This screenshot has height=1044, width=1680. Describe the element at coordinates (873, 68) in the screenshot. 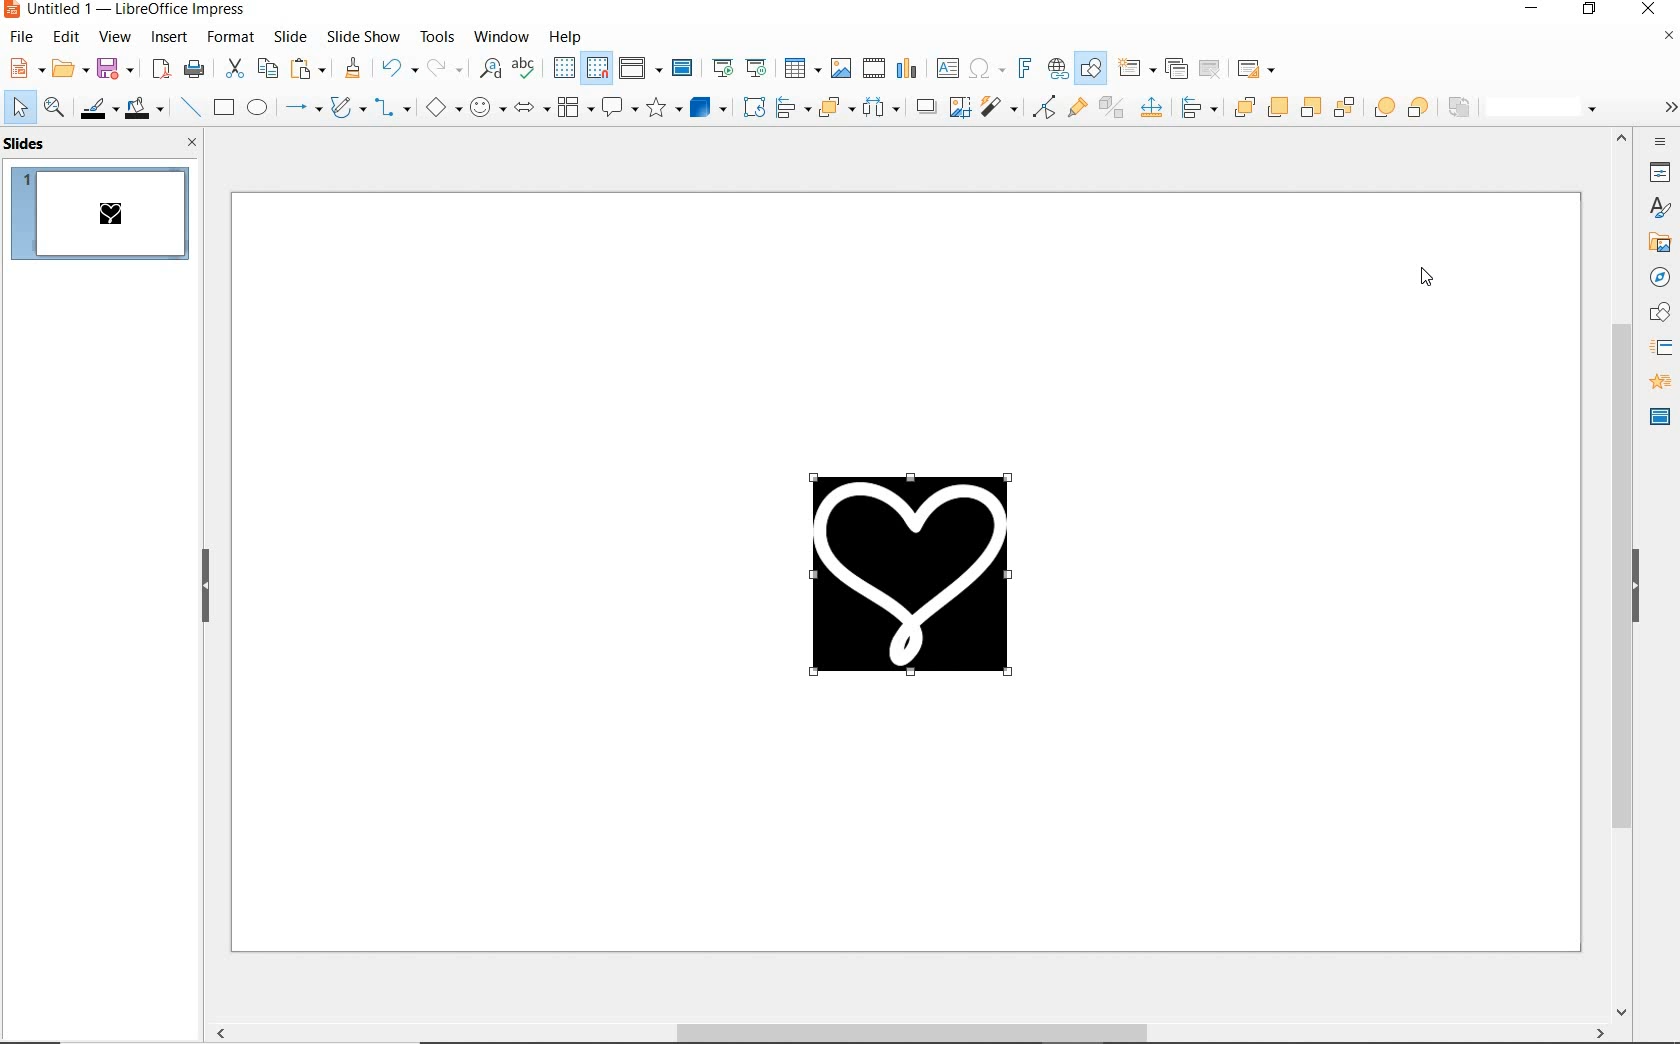

I see `insert video` at that location.